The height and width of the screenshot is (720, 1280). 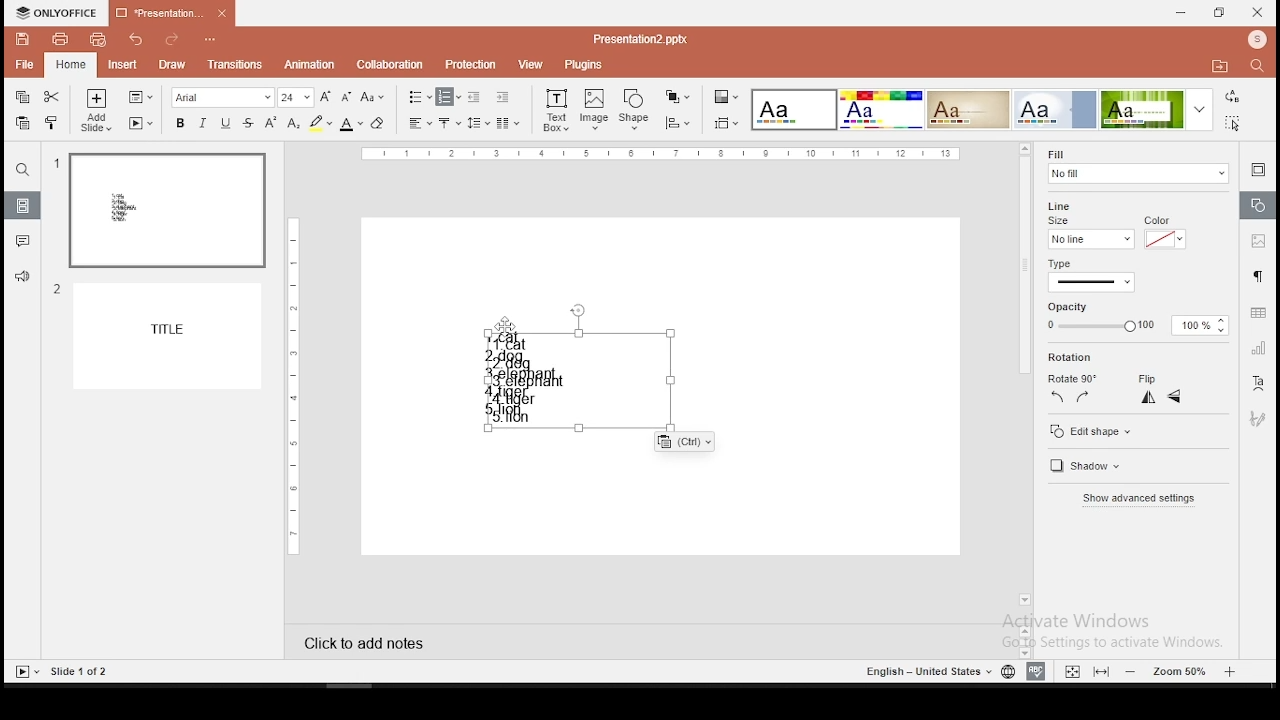 I want to click on edit shape, so click(x=1137, y=429).